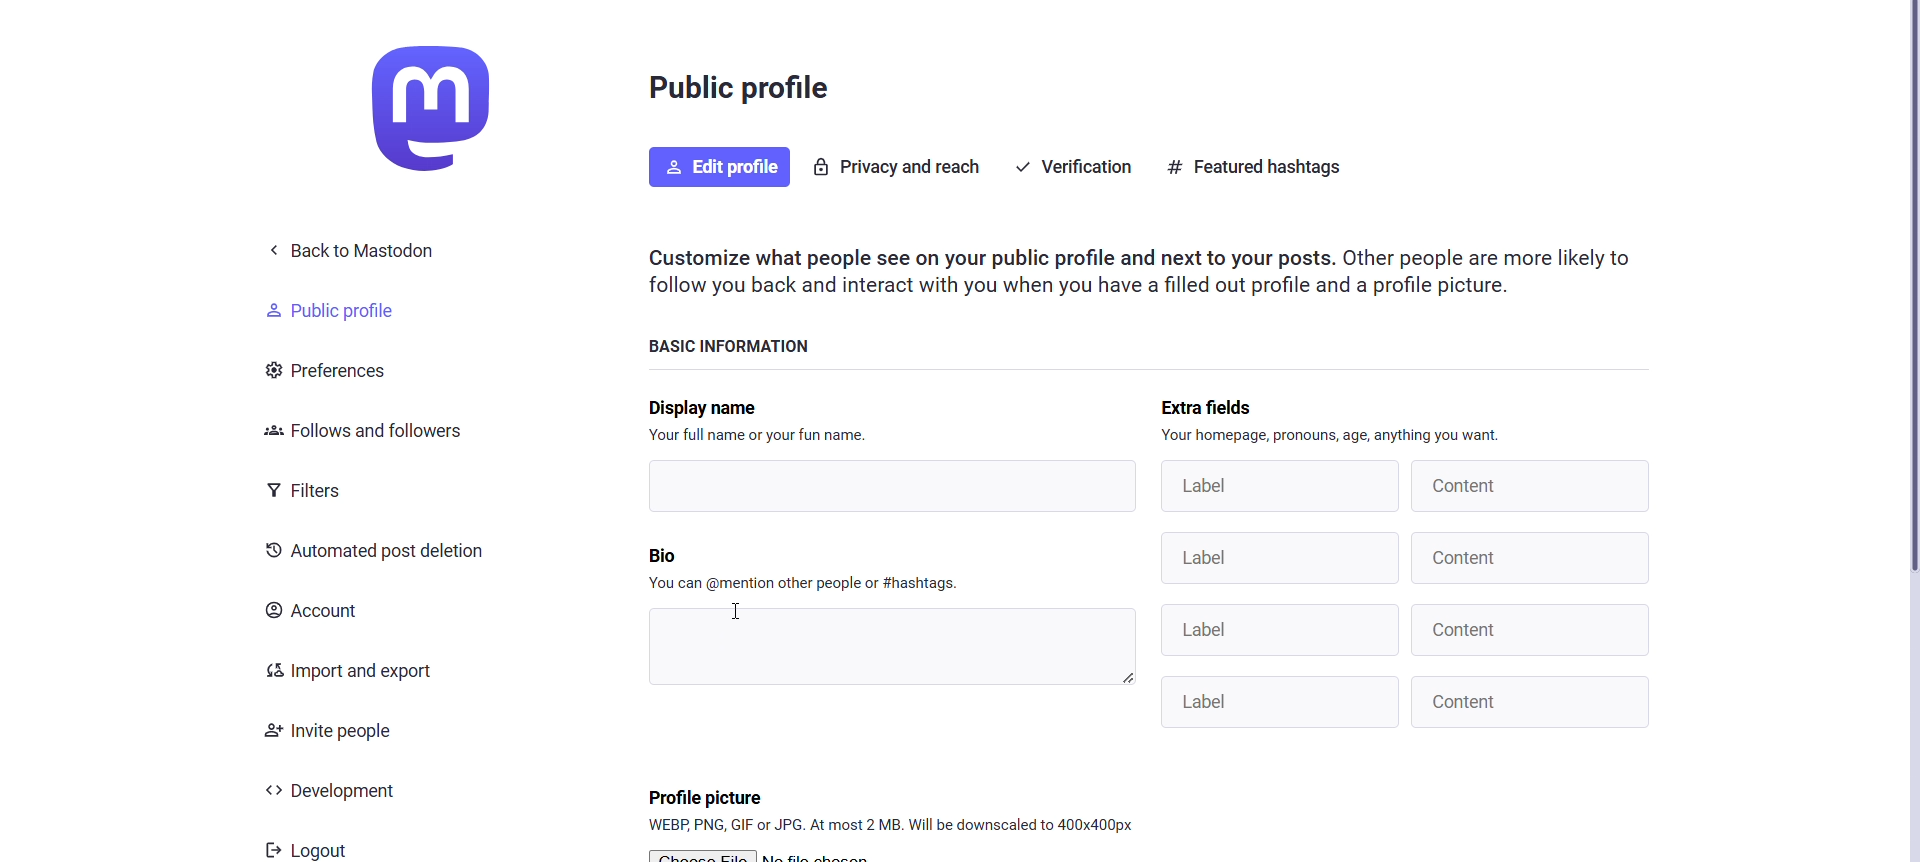 This screenshot has width=1920, height=862. What do you see at coordinates (1534, 557) in the screenshot?
I see `content` at bounding box center [1534, 557].